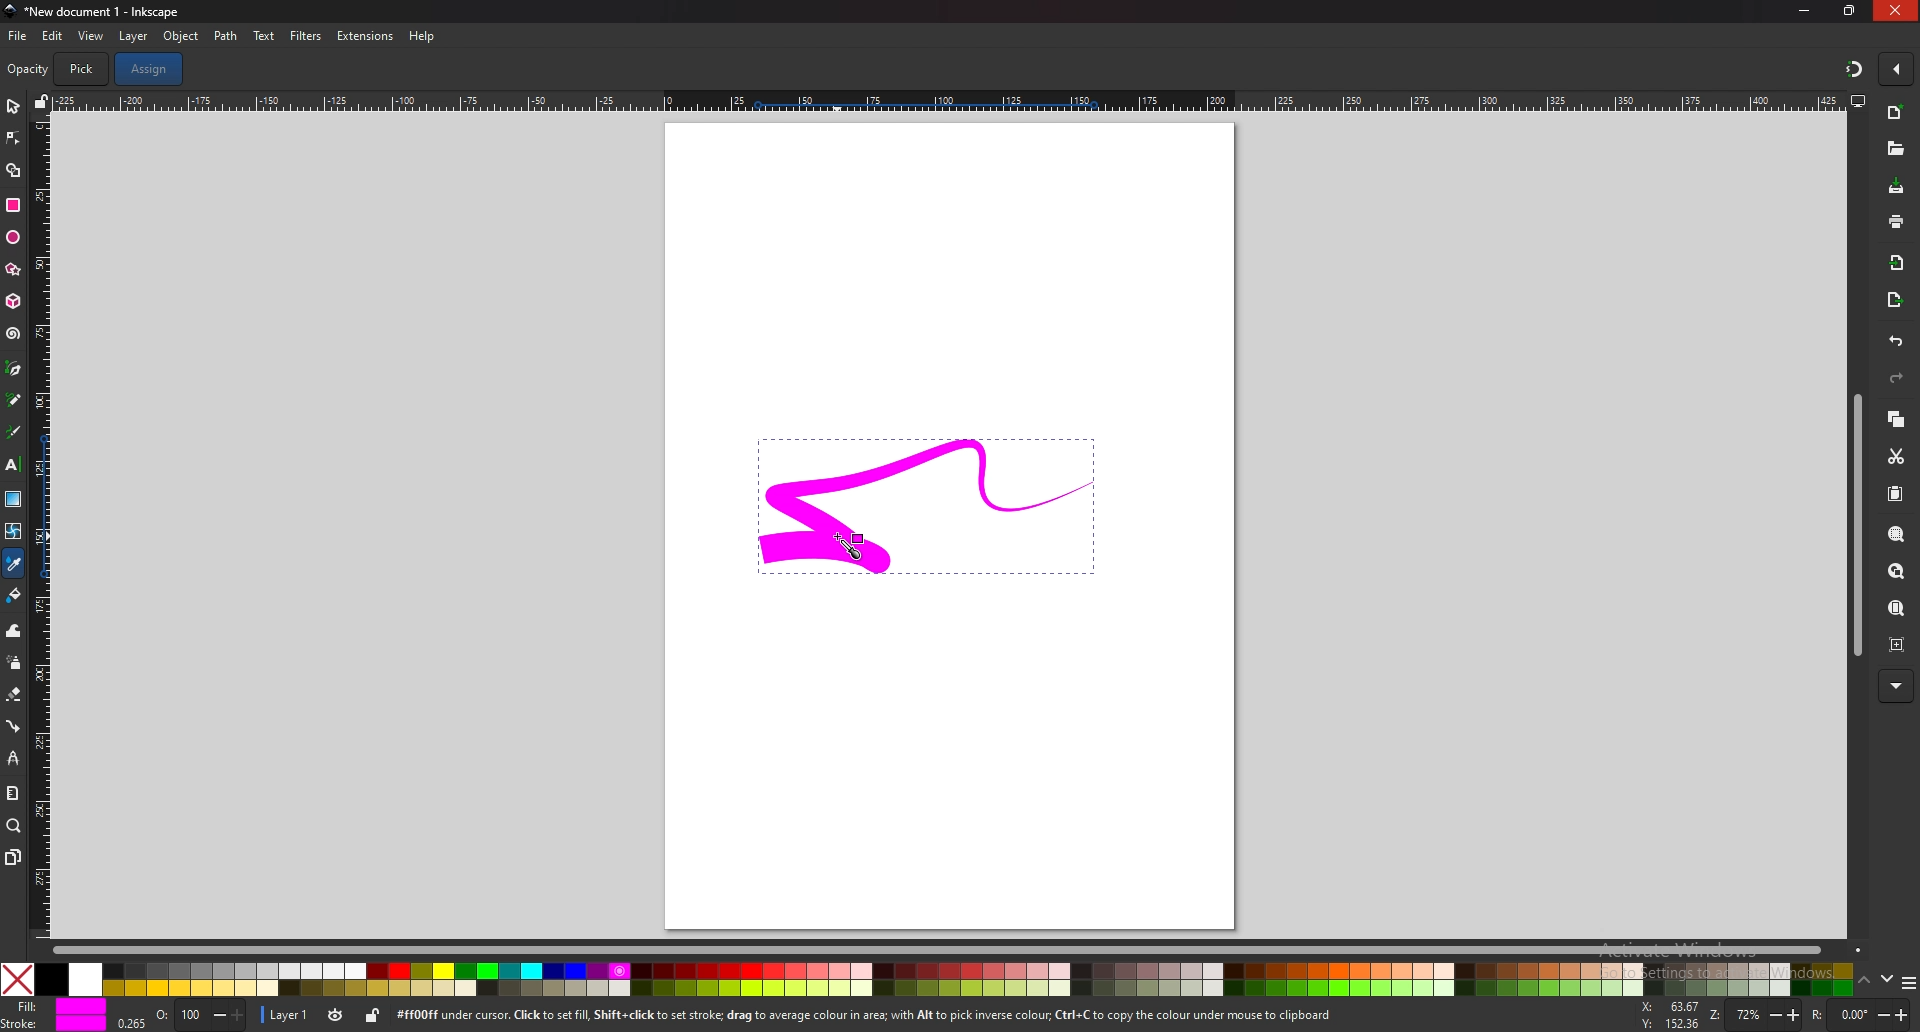 The image size is (1920, 1032). What do you see at coordinates (1895, 644) in the screenshot?
I see `zoom centre page` at bounding box center [1895, 644].